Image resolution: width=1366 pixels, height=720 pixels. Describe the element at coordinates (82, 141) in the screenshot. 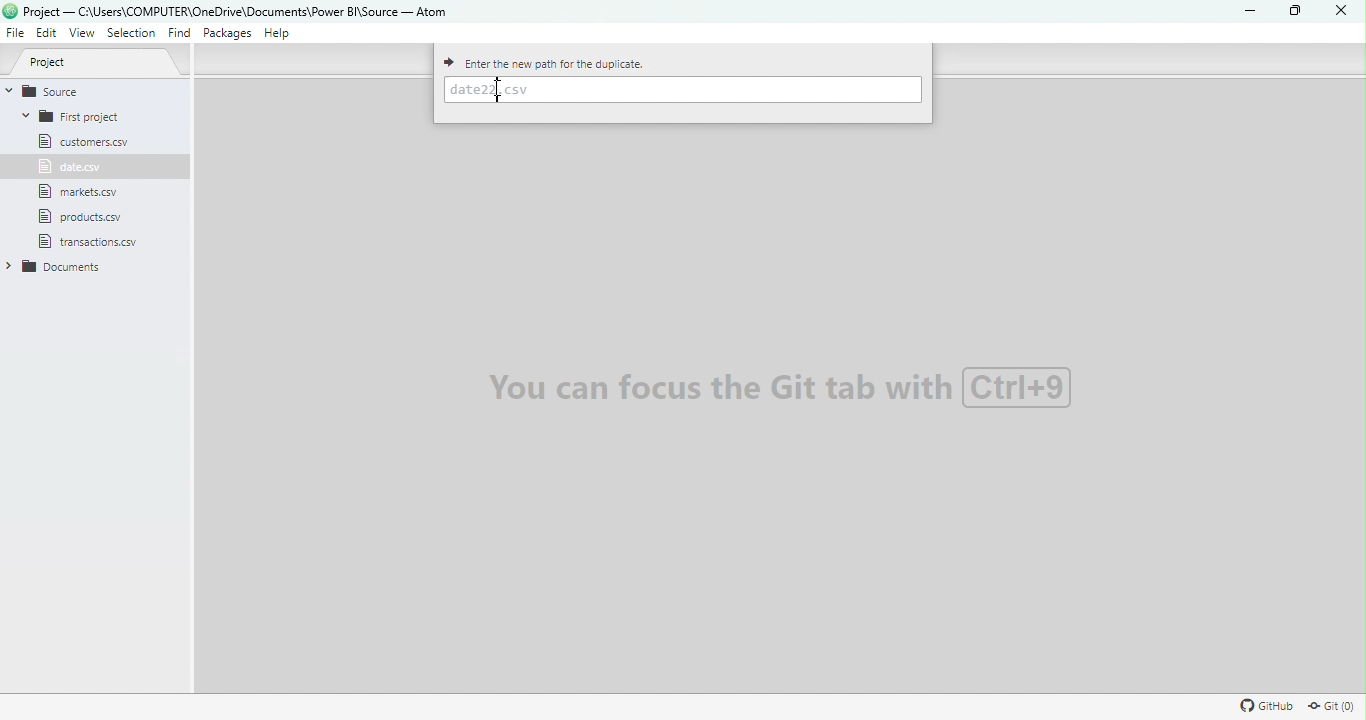

I see `File` at that location.